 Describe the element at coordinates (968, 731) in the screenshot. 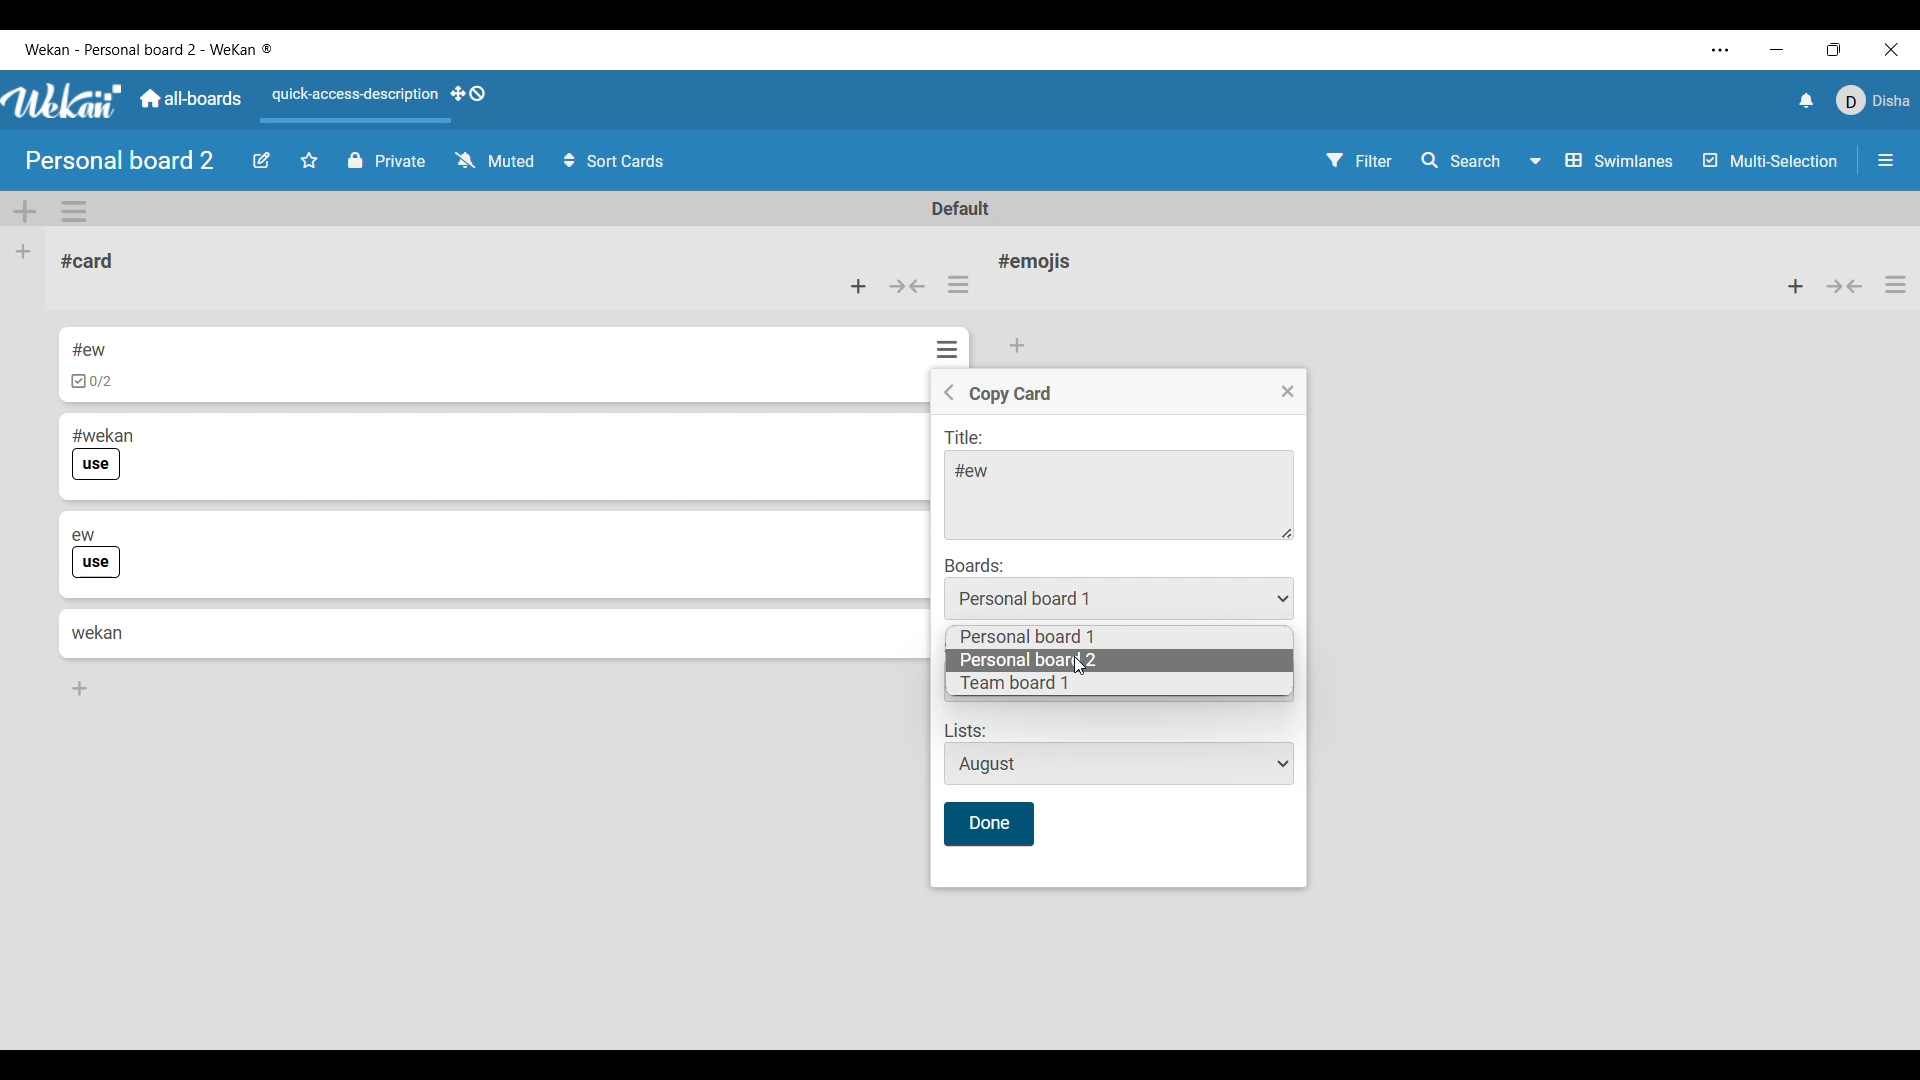

I see `Indicates lists` at that location.